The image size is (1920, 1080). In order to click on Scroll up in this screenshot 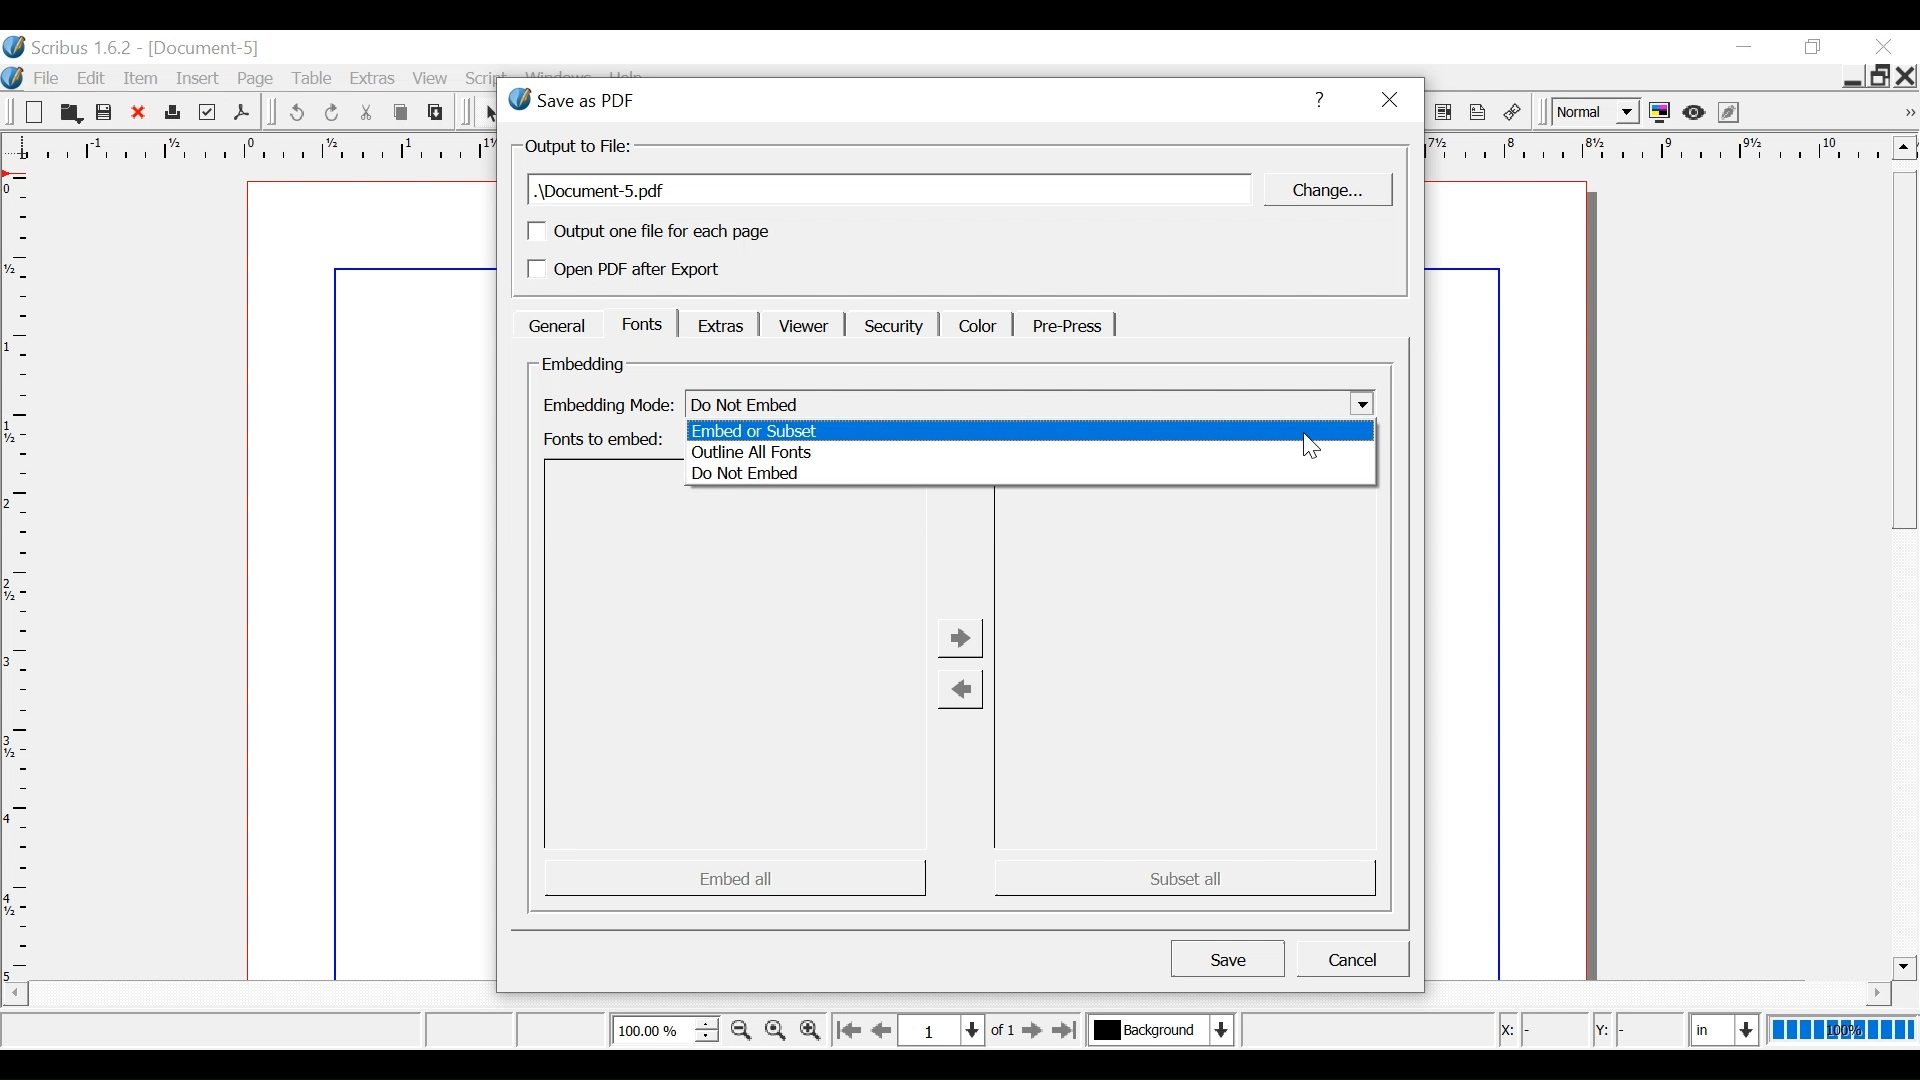, I will do `click(1904, 147)`.